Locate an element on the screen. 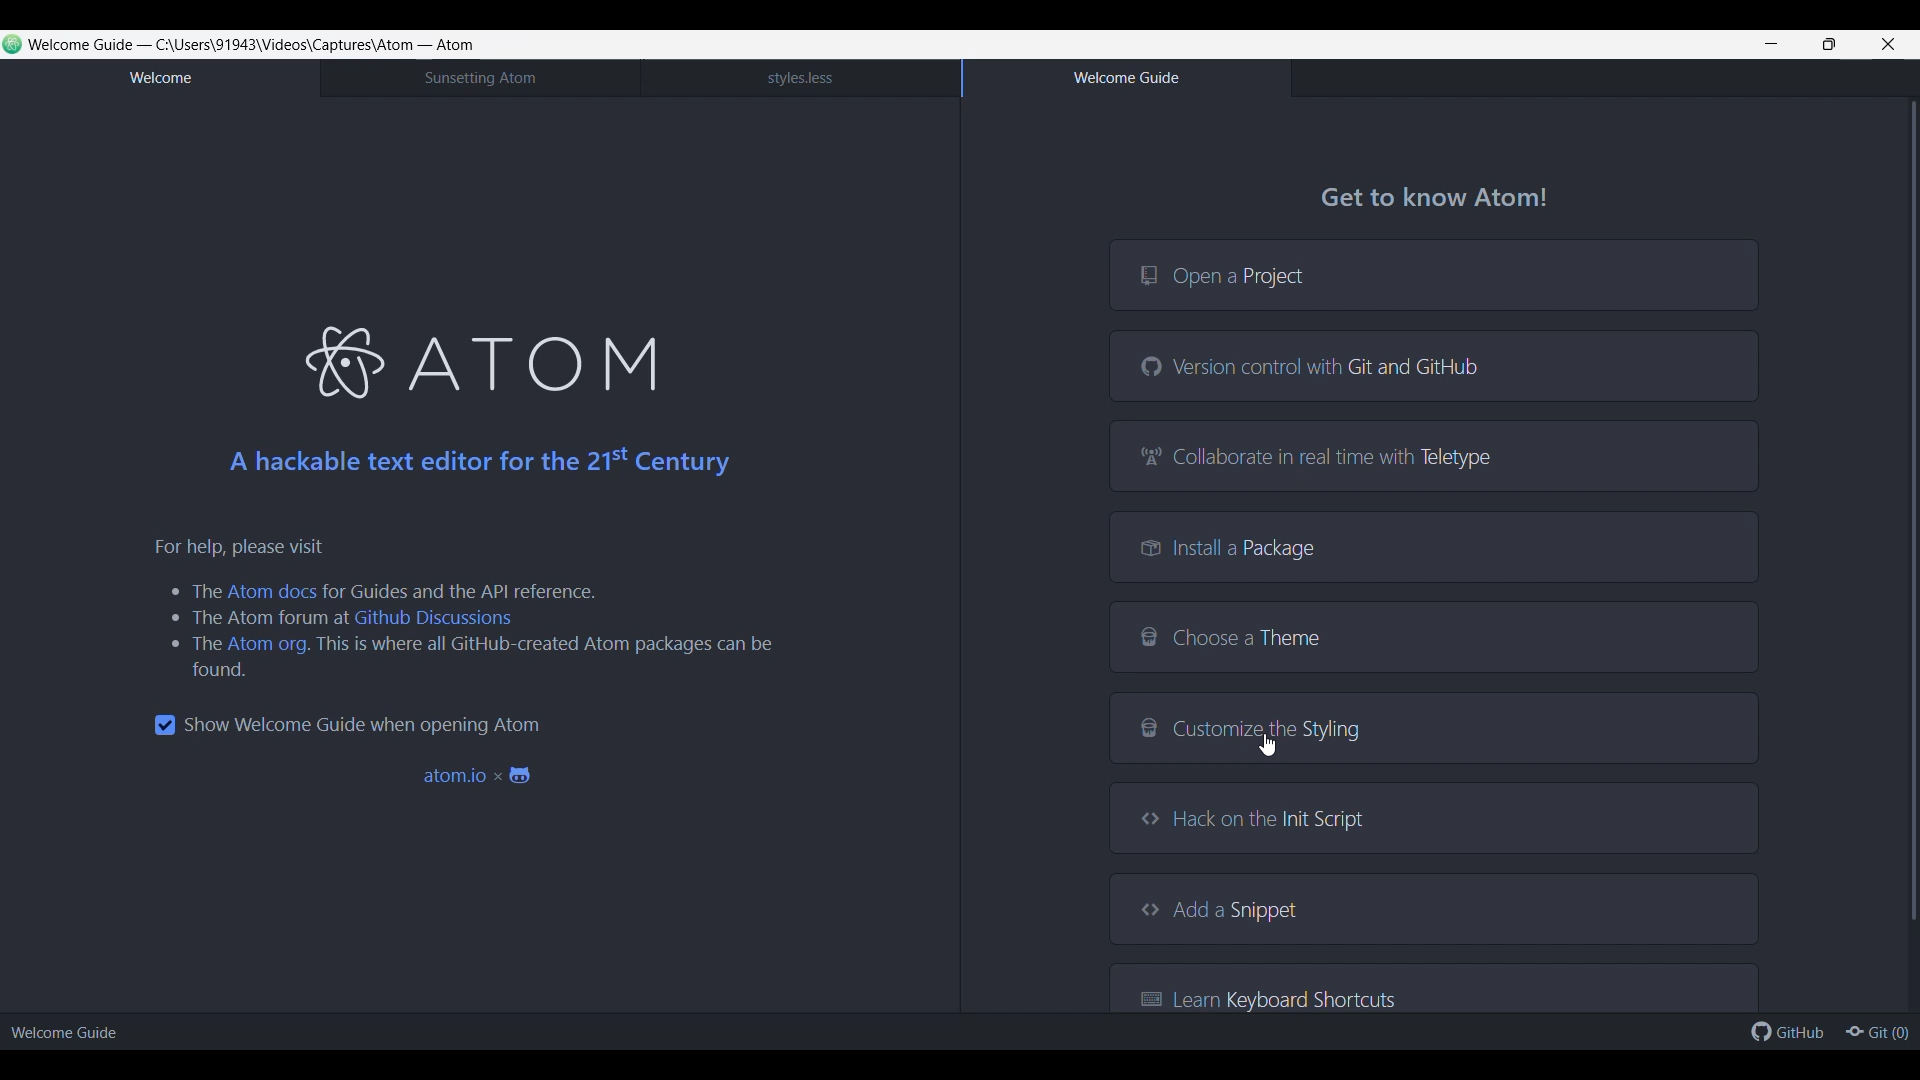 This screenshot has height=1080, width=1920. Add a Snippet is located at coordinates (1434, 908).